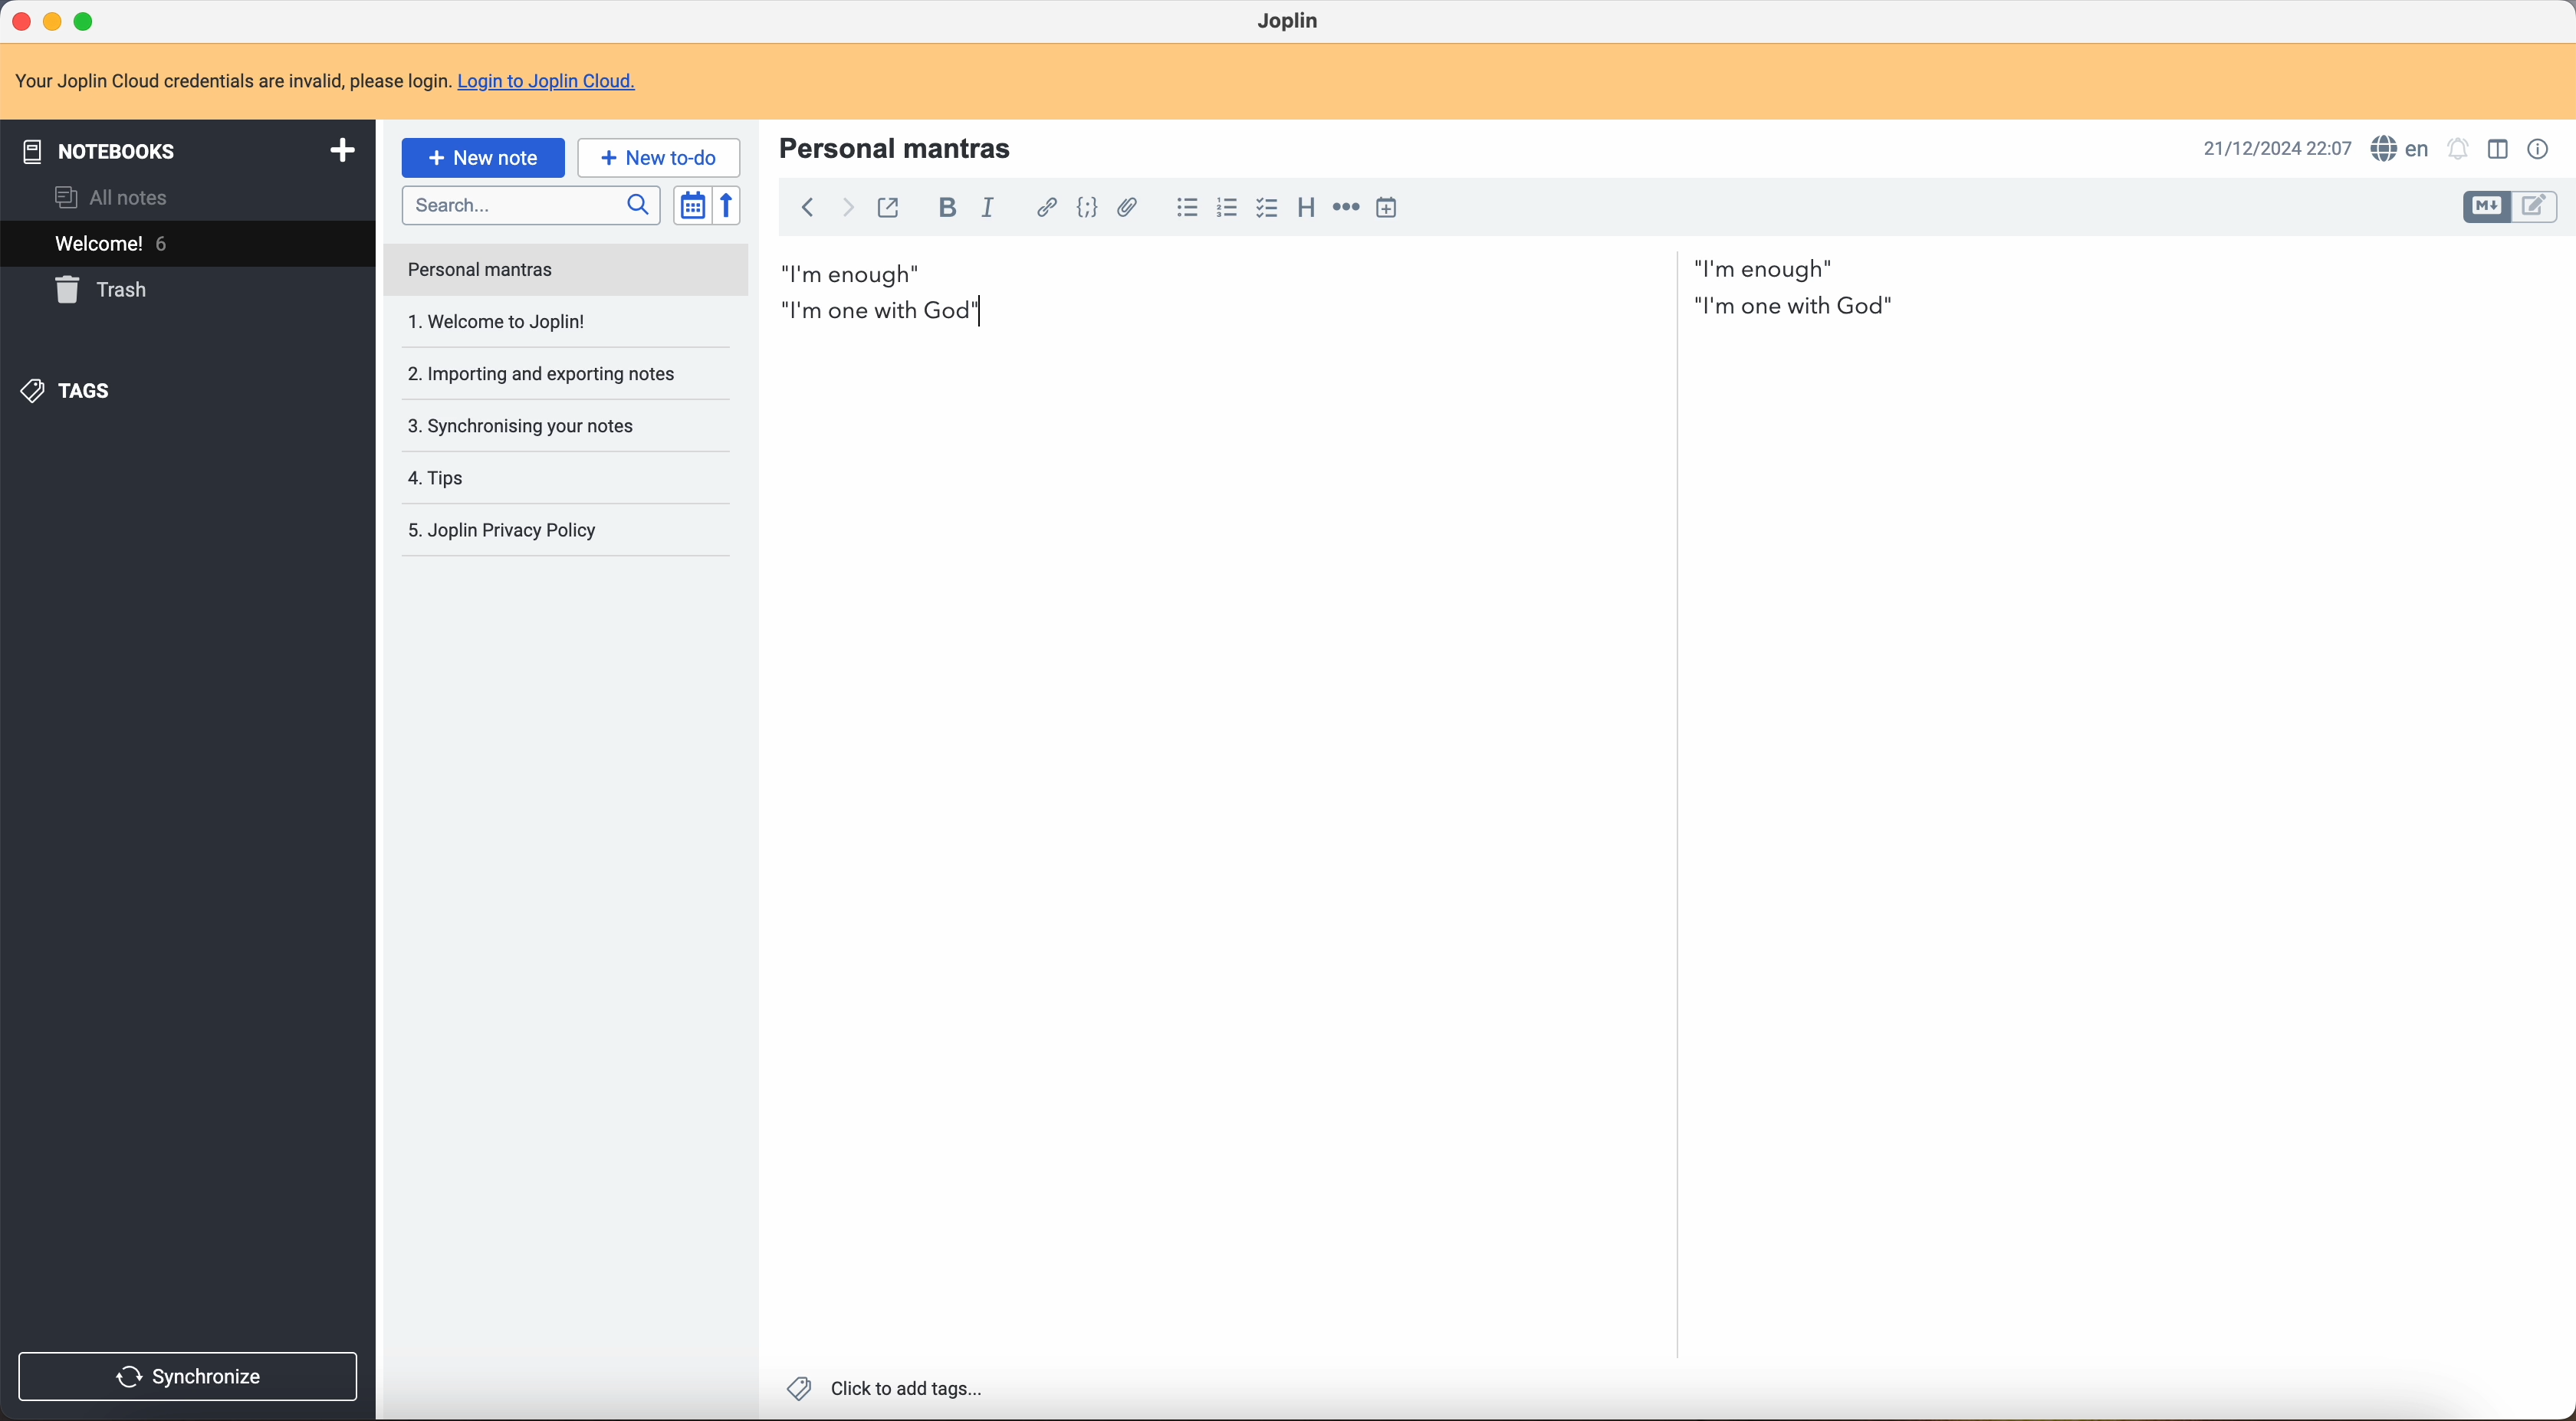 The image size is (2576, 1421). Describe the element at coordinates (552, 380) in the screenshot. I see `synchronising your notes` at that location.